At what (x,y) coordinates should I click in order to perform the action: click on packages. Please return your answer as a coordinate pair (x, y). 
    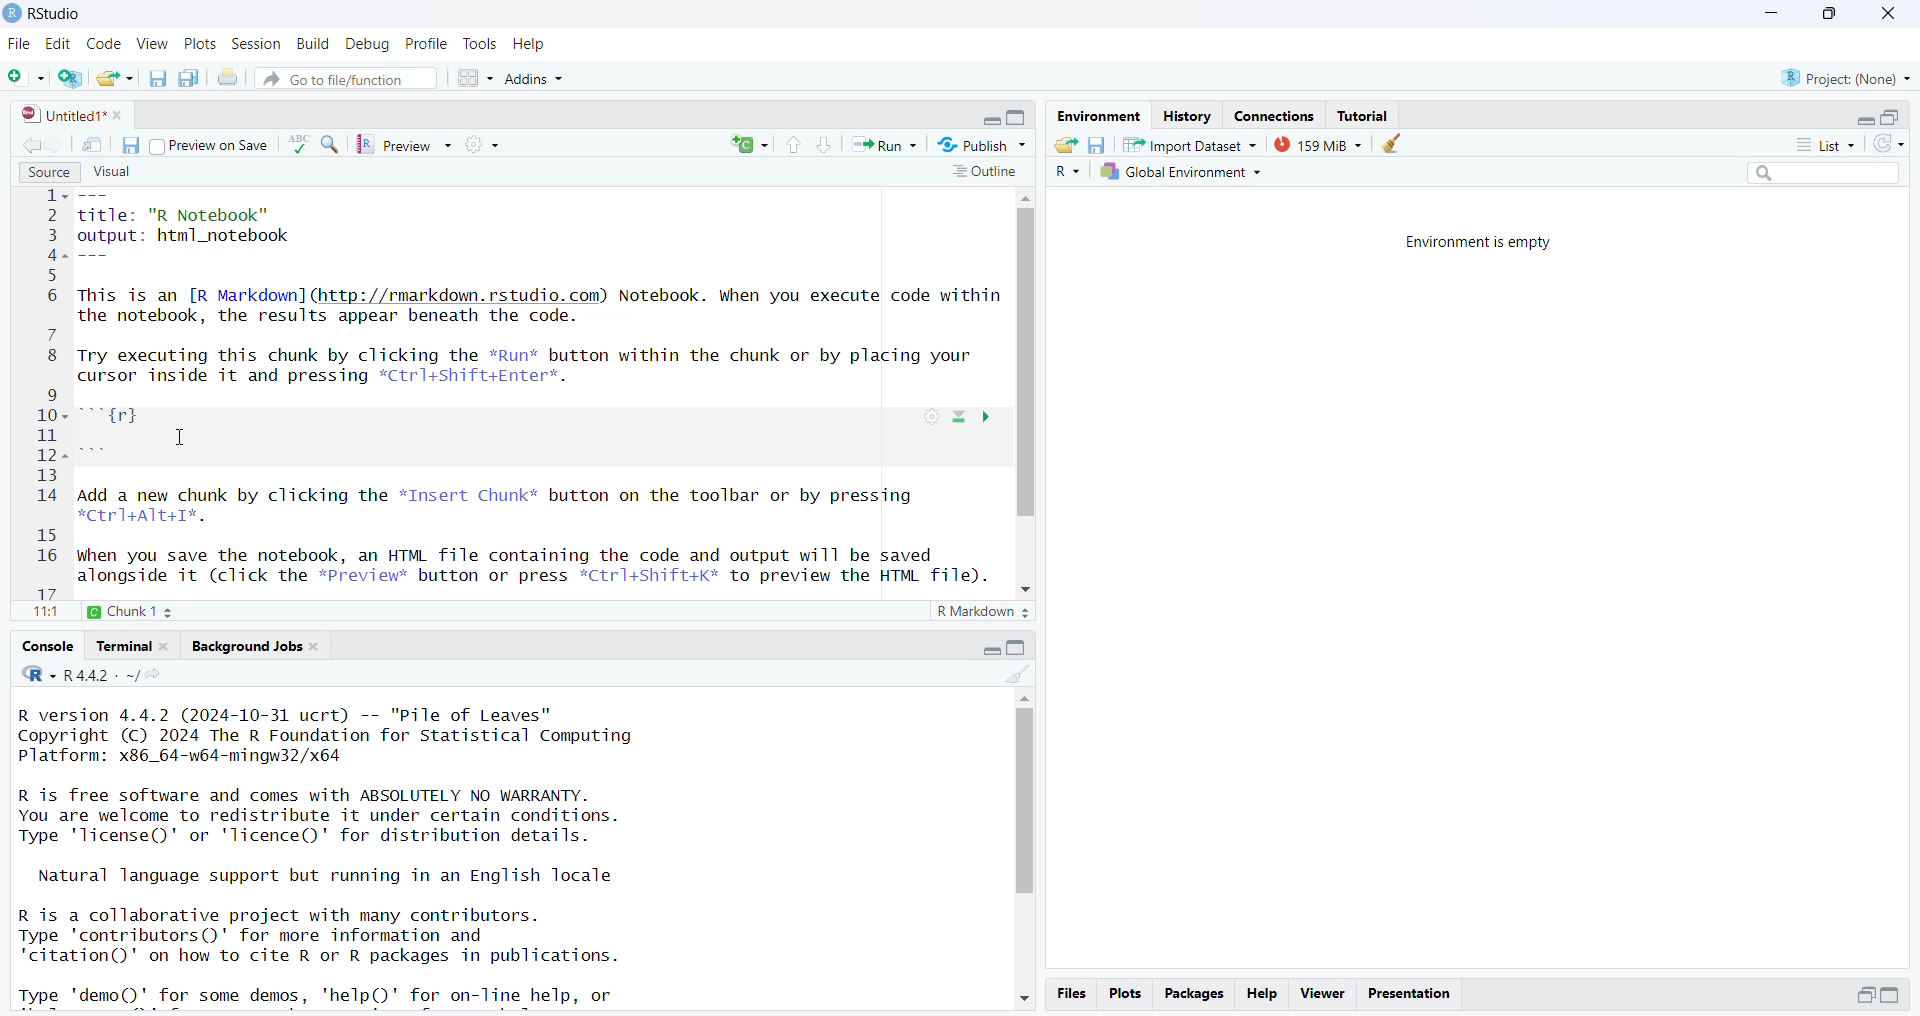
    Looking at the image, I should click on (1195, 993).